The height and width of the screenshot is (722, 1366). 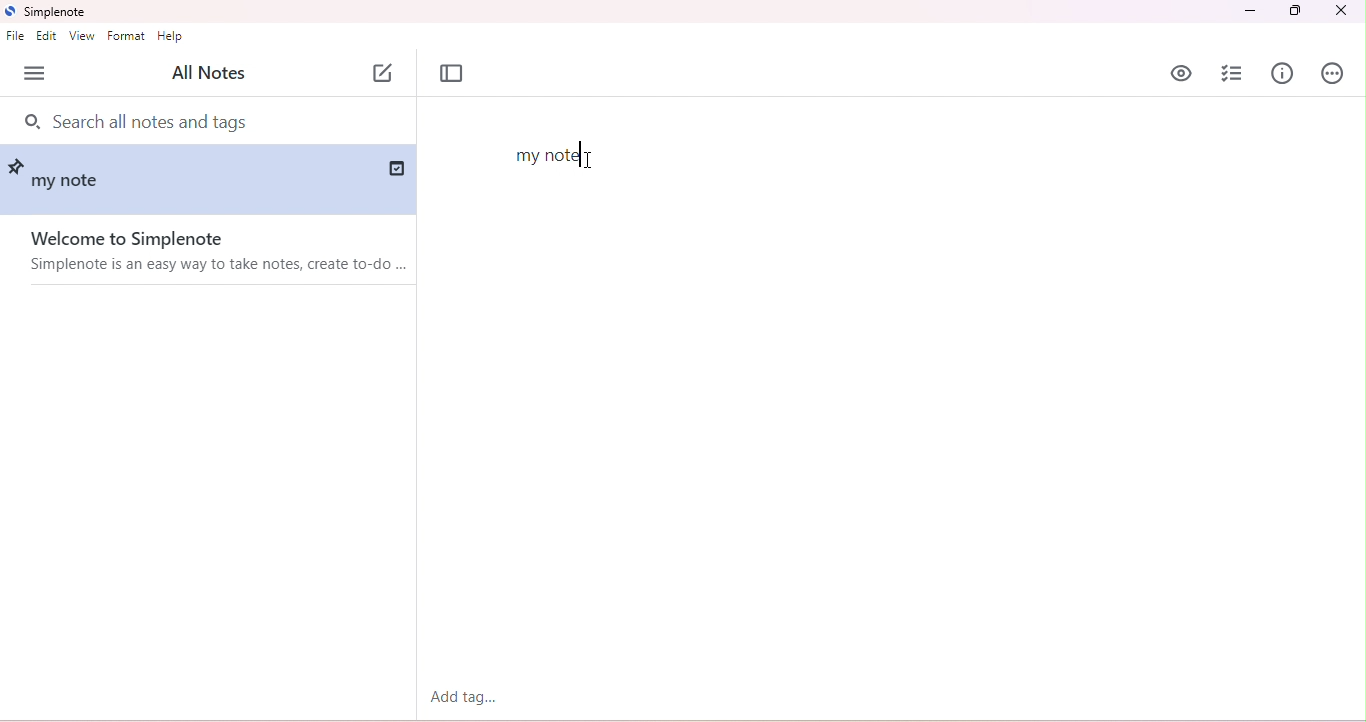 I want to click on menu, so click(x=36, y=73).